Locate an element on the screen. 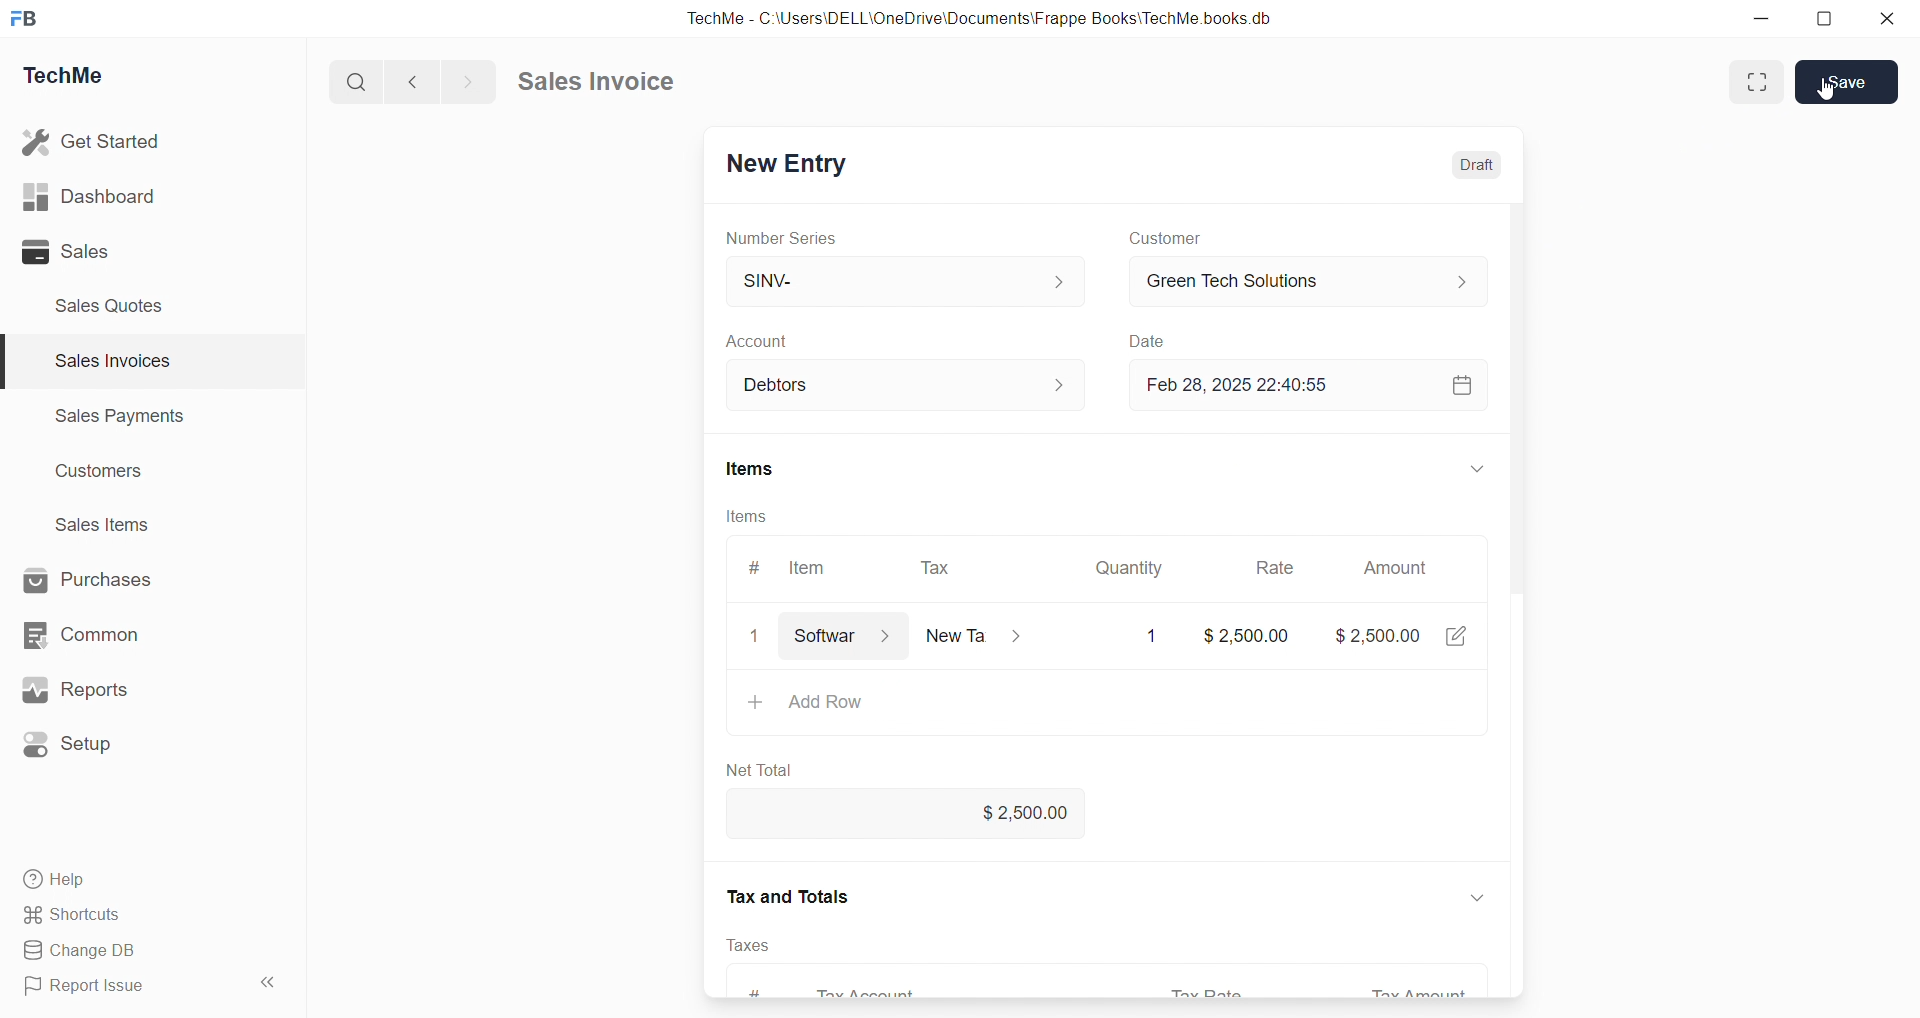  $2,500.00 is located at coordinates (908, 811).